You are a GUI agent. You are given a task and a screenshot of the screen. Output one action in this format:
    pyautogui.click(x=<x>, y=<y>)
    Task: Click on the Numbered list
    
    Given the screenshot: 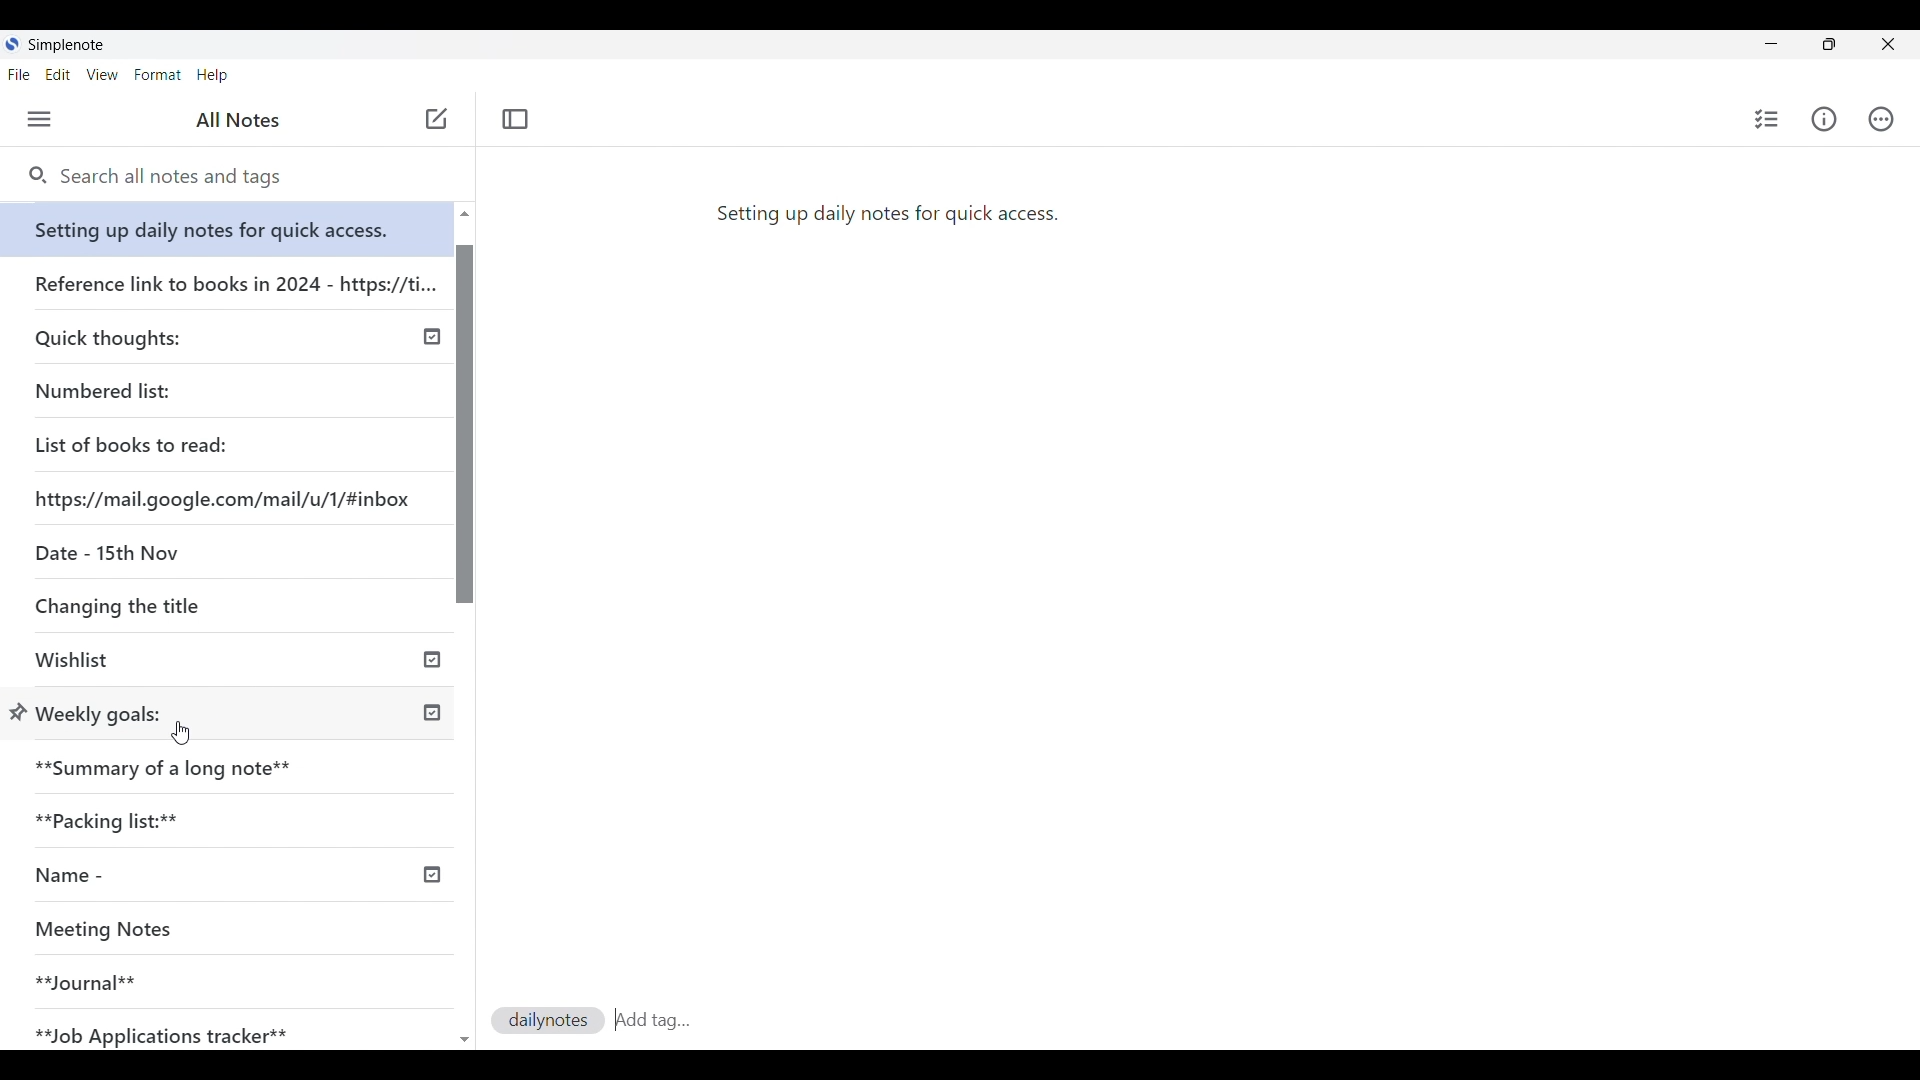 What is the action you would take?
    pyautogui.click(x=160, y=387)
    